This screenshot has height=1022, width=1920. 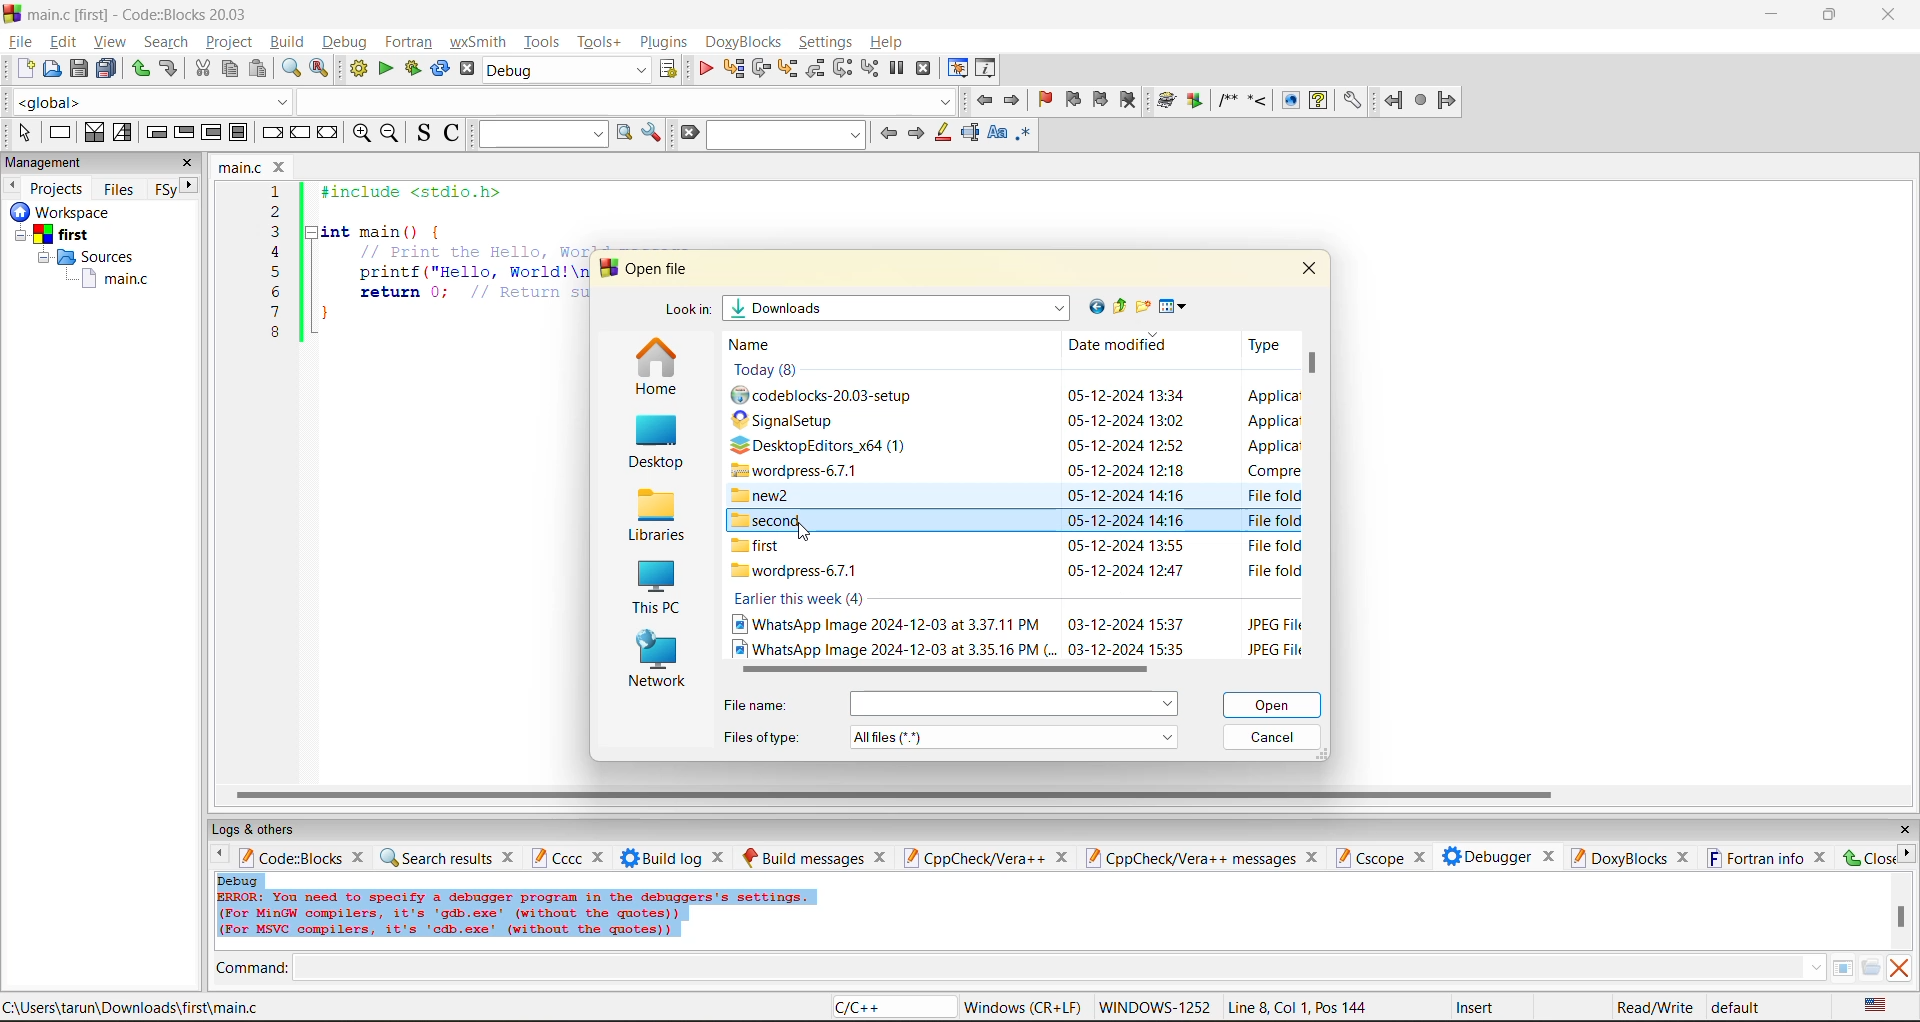 What do you see at coordinates (1176, 307) in the screenshot?
I see `view menu` at bounding box center [1176, 307].